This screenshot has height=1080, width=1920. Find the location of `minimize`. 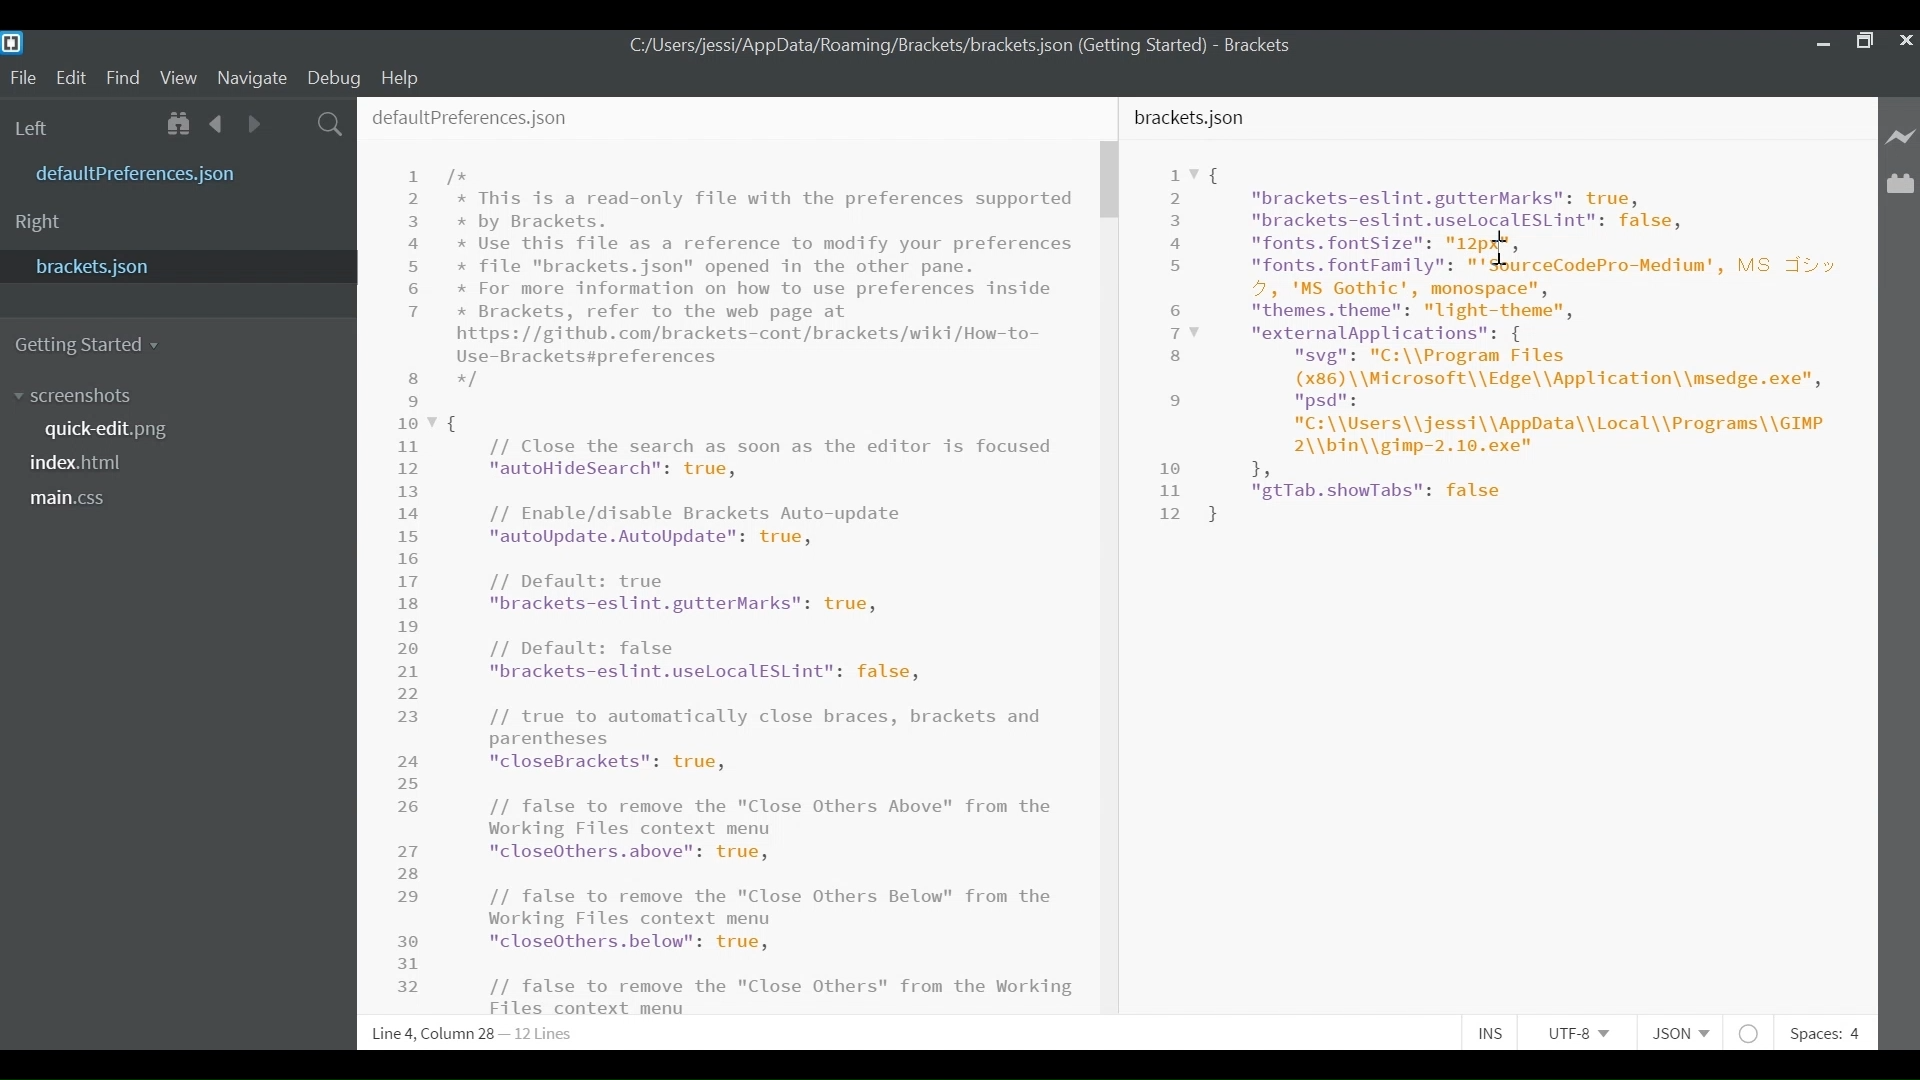

minimize is located at coordinates (1821, 42).